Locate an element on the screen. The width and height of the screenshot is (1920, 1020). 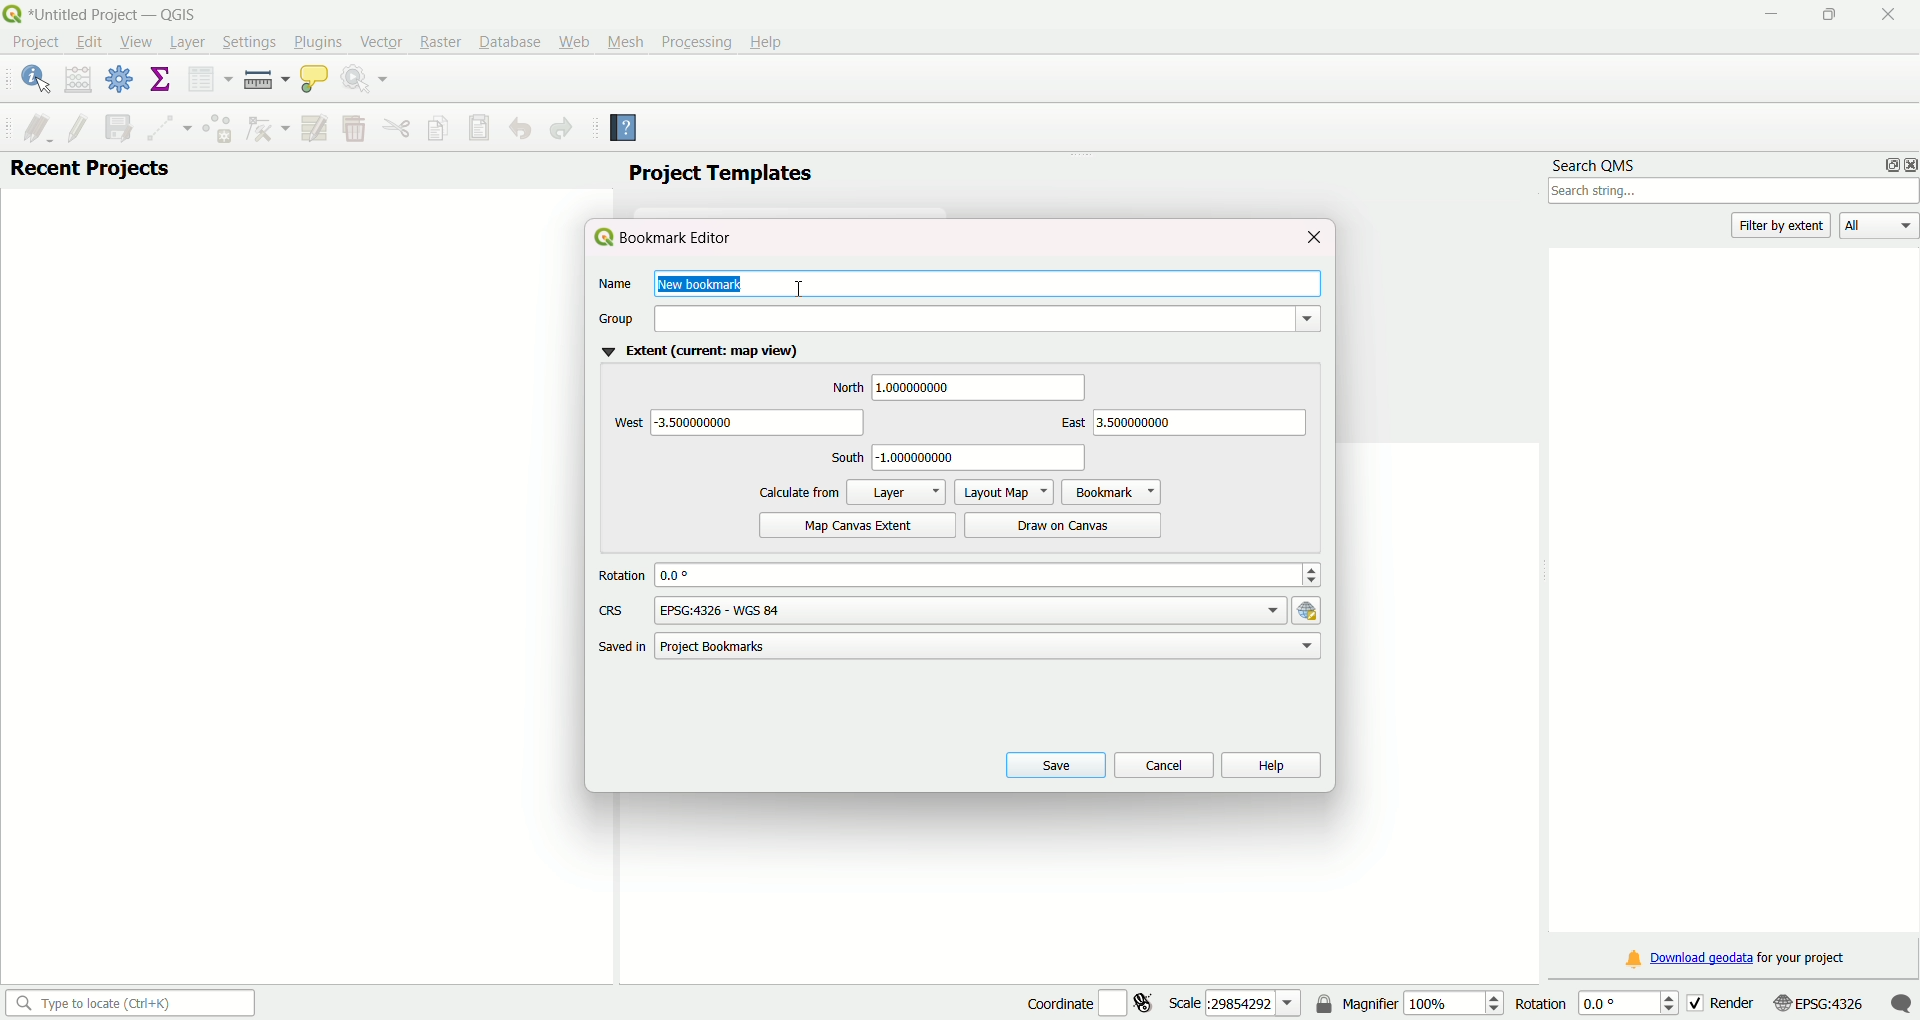
close is located at coordinates (1313, 236).